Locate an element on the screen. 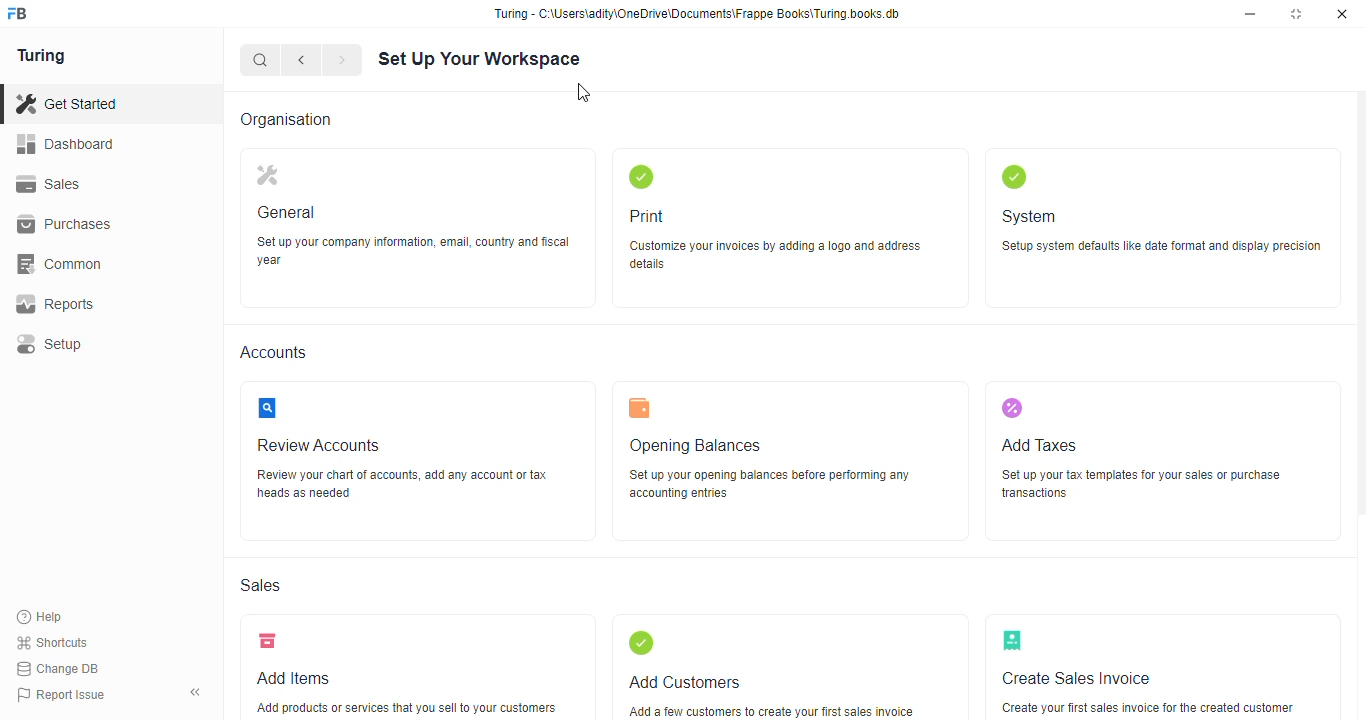 The image size is (1366, 720). General Set up your company information, email, country and fiscal year is located at coordinates (418, 227).